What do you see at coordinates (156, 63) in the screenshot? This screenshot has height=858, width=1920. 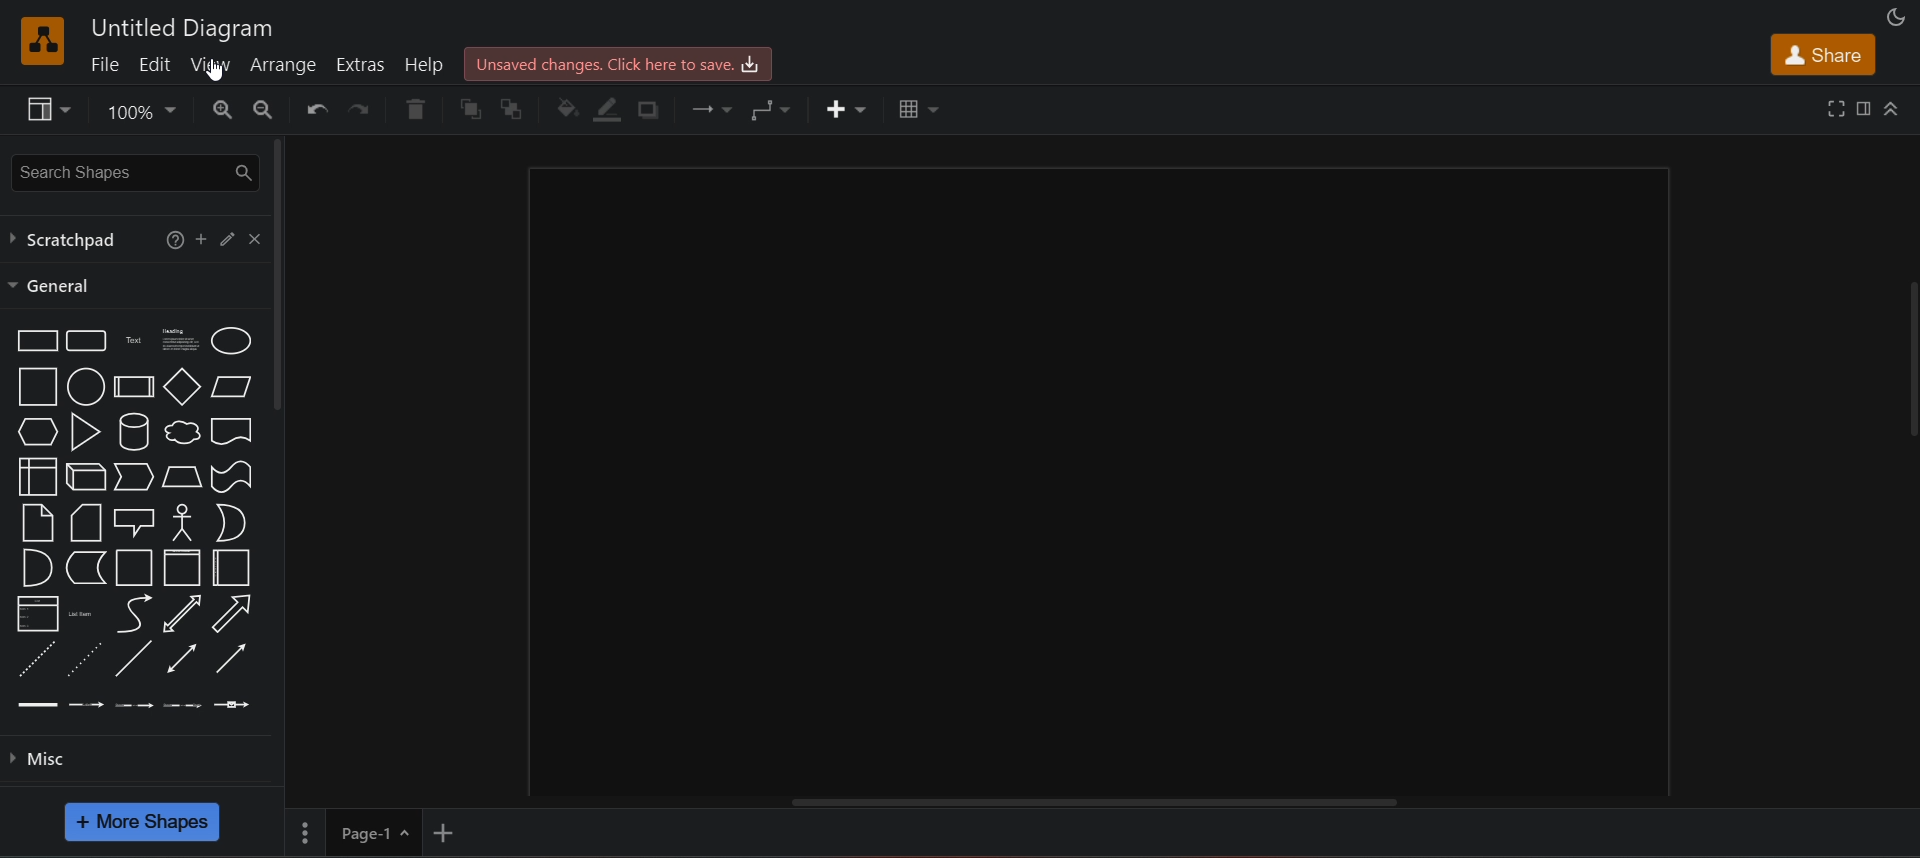 I see `edit` at bounding box center [156, 63].